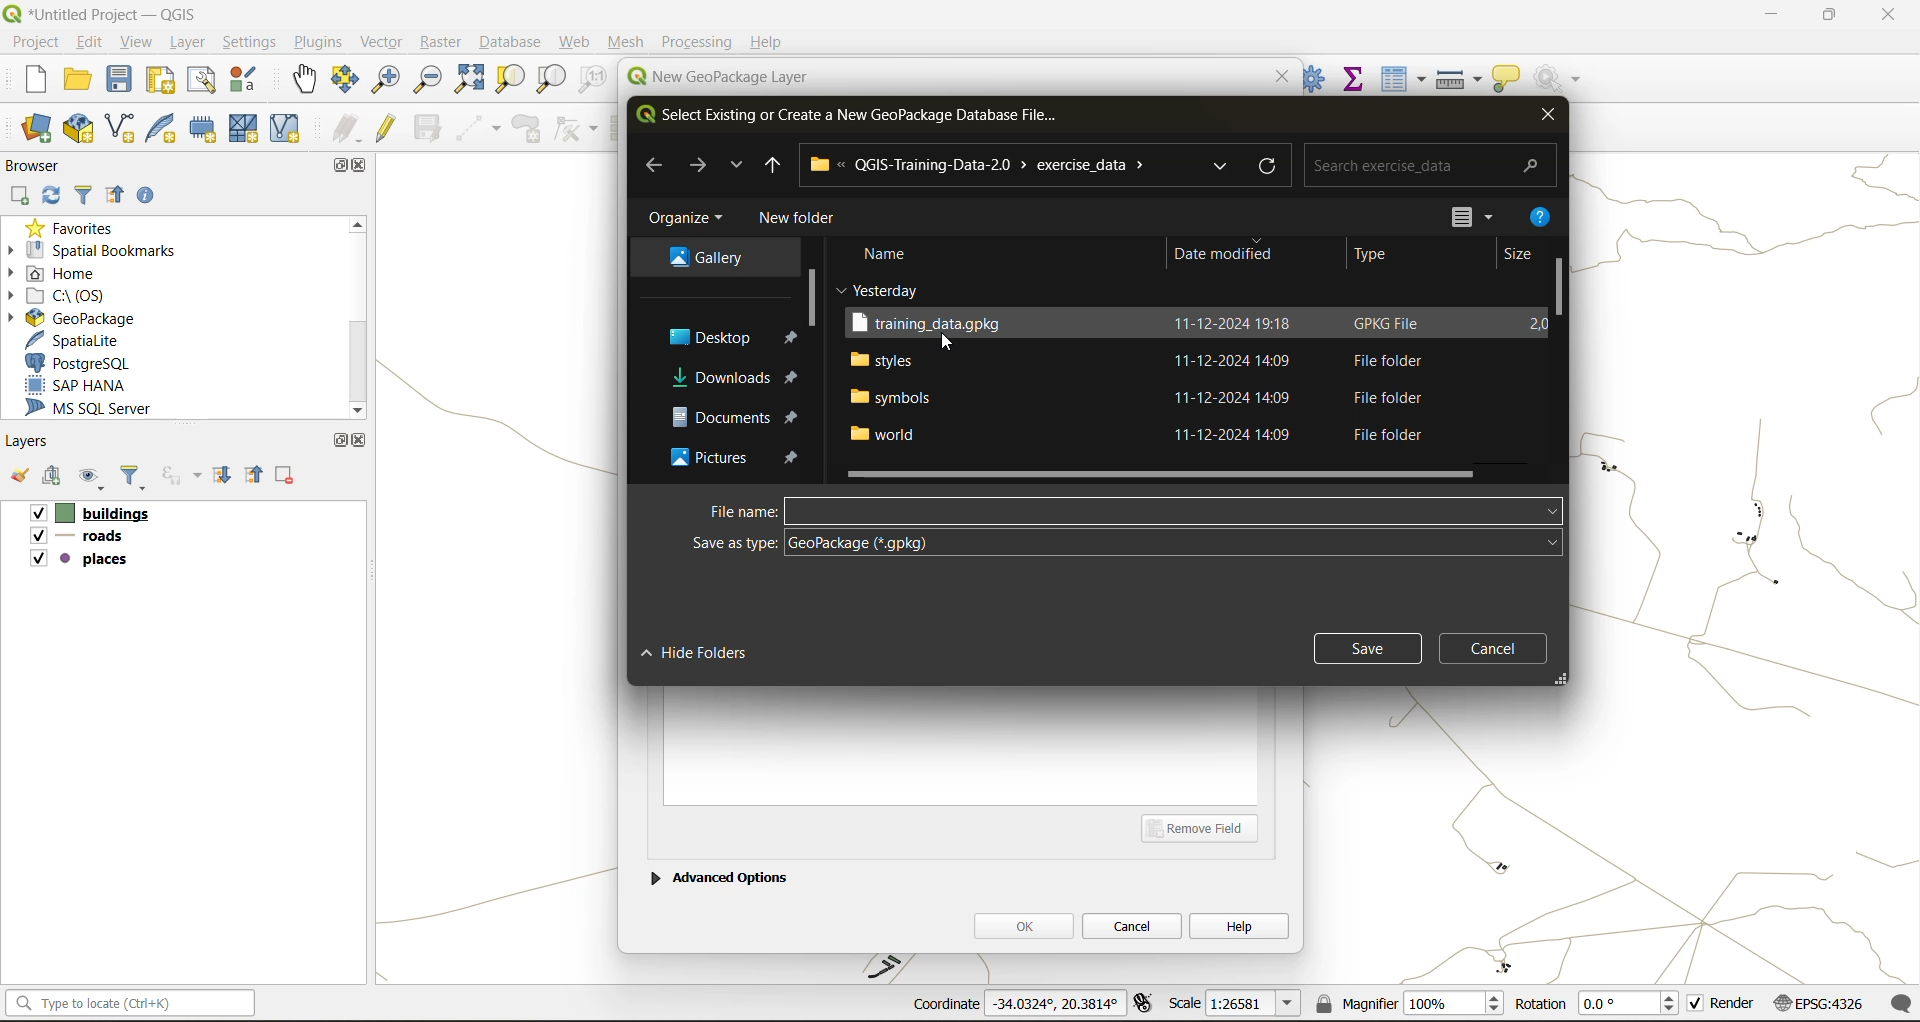  What do you see at coordinates (18, 480) in the screenshot?
I see `open` at bounding box center [18, 480].